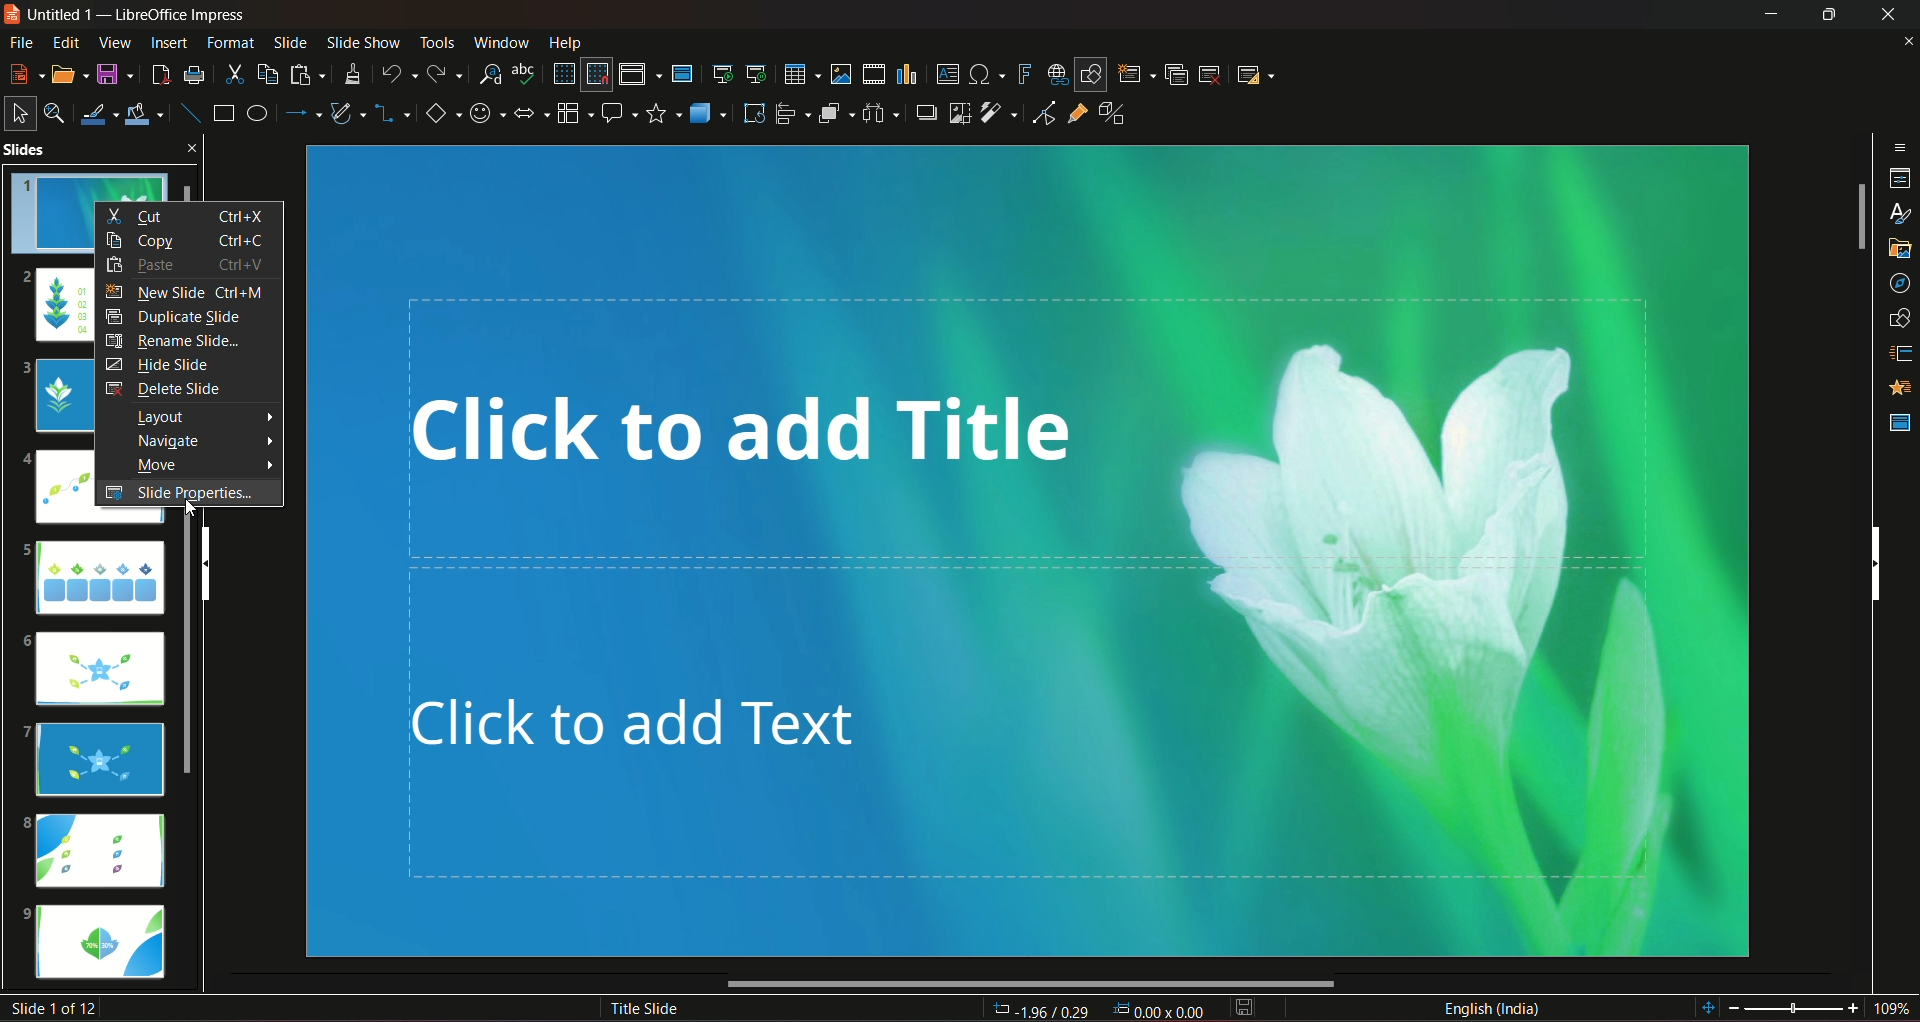 Image resolution: width=1920 pixels, height=1022 pixels. Describe the element at coordinates (641, 1007) in the screenshot. I see `title slide` at that location.